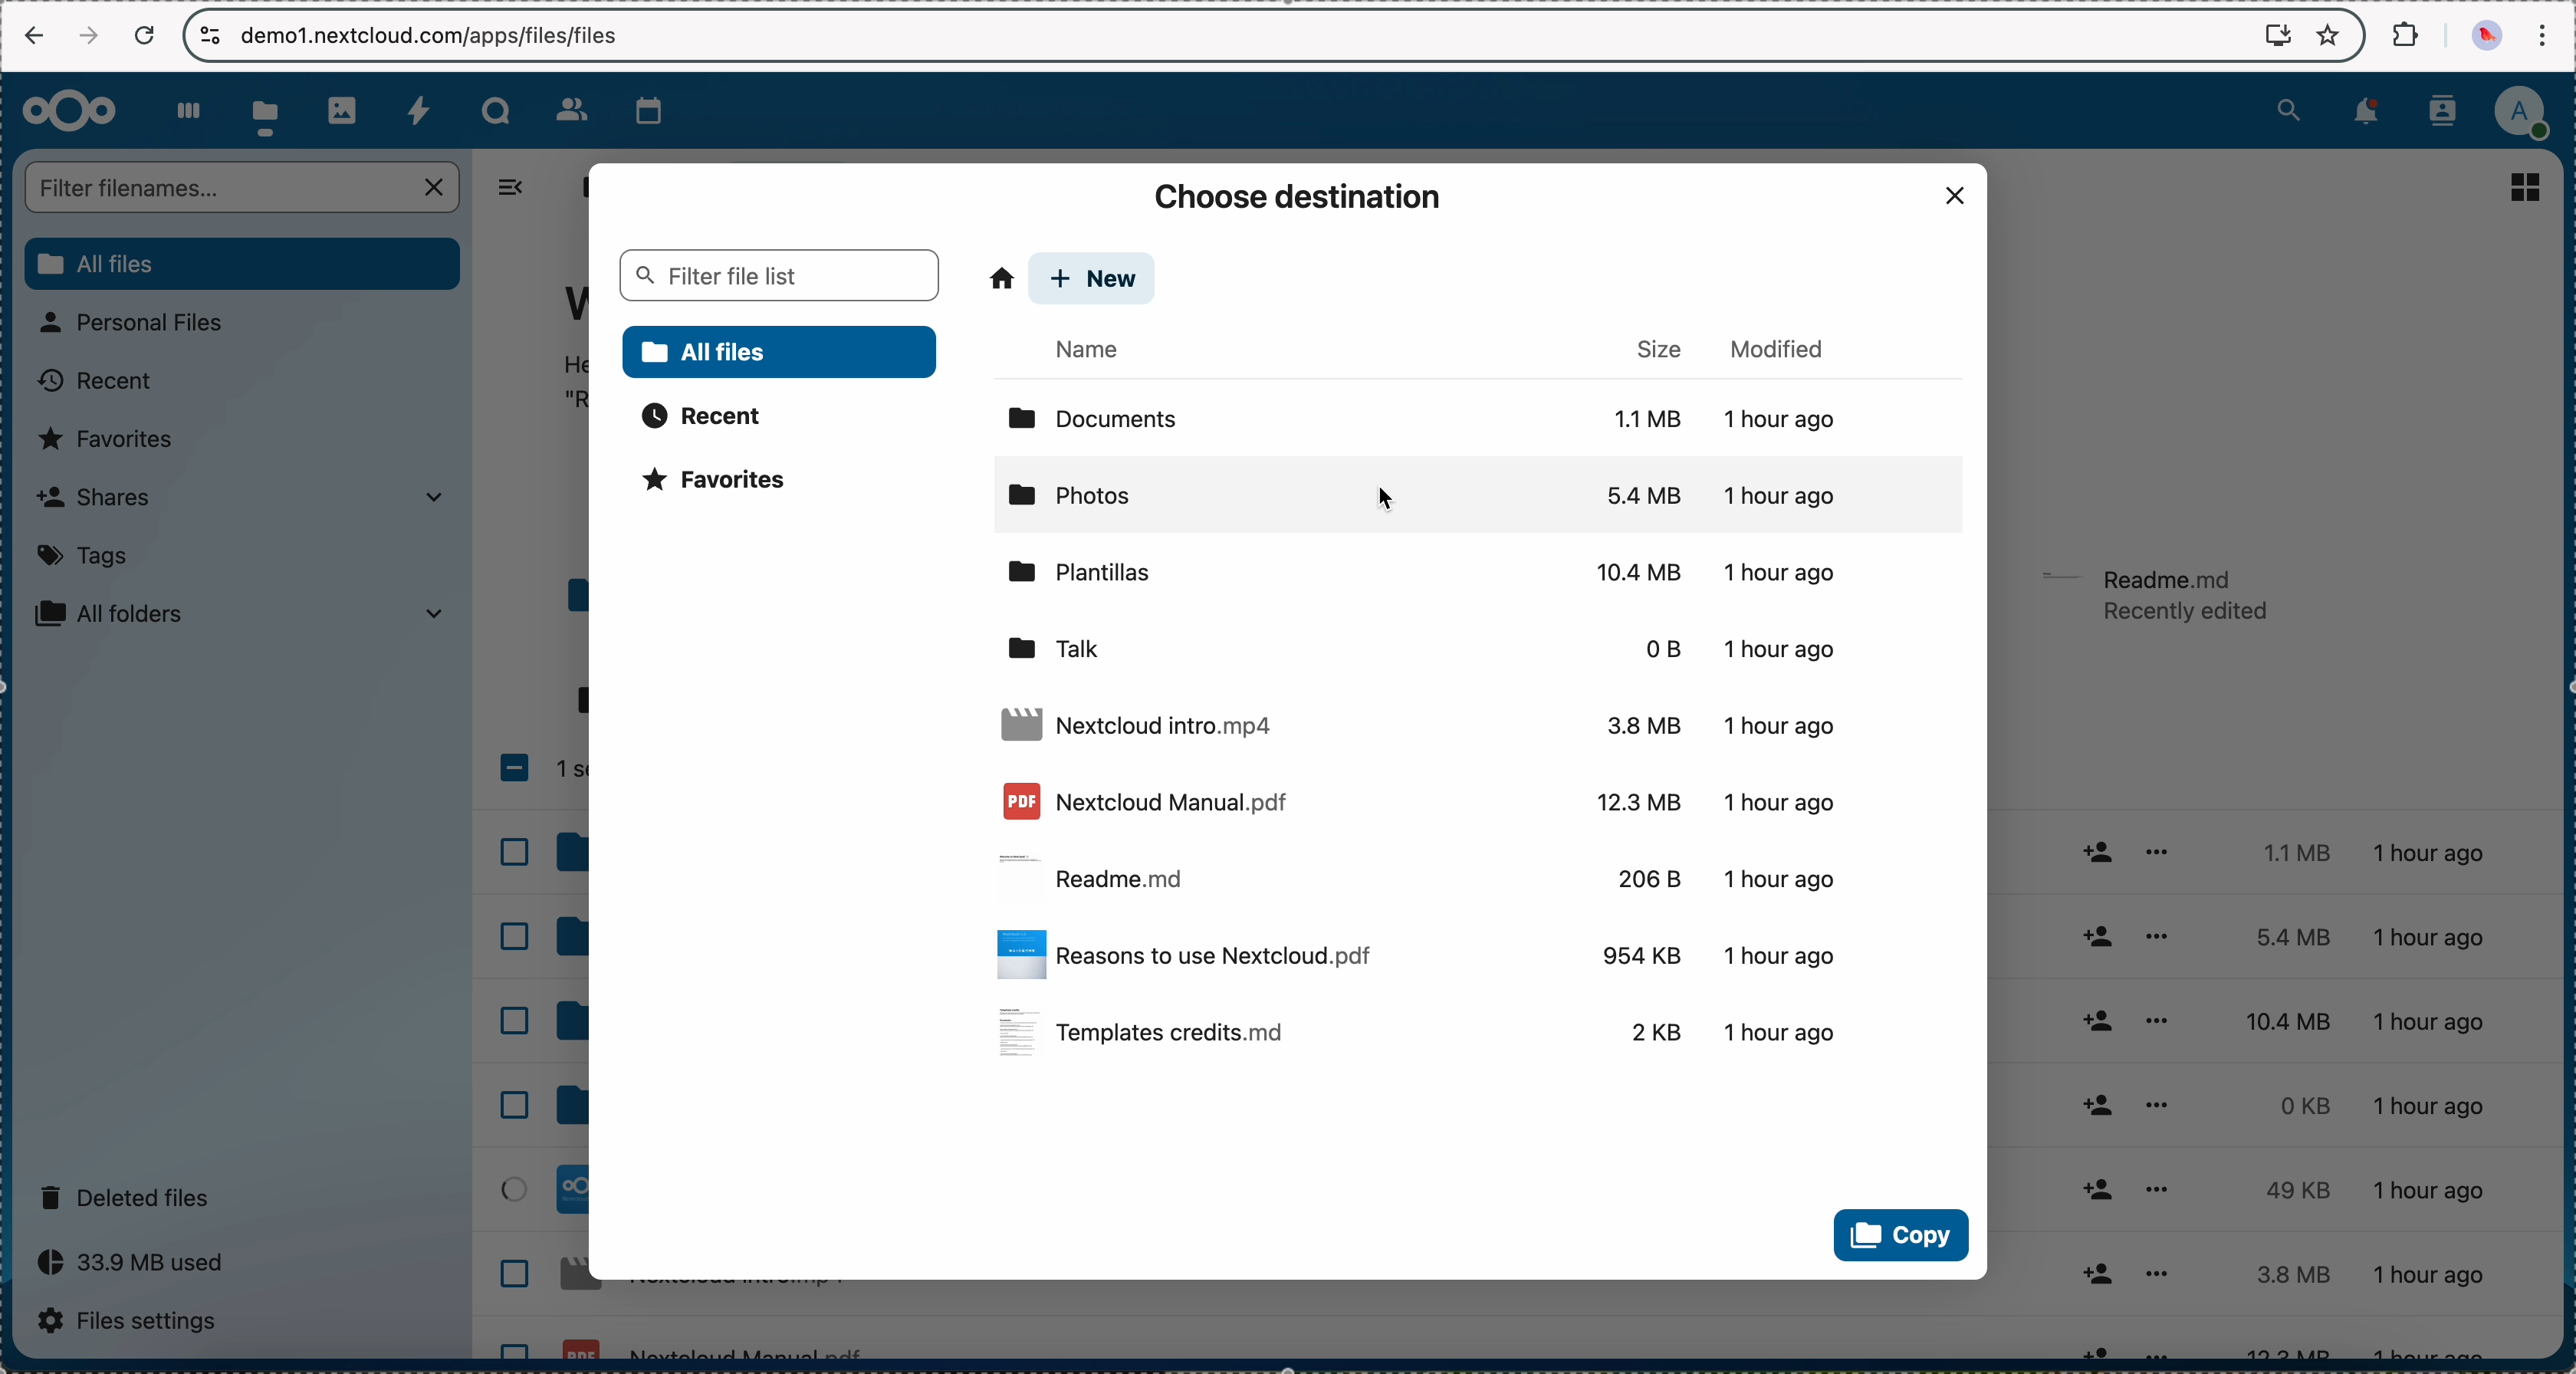 Image resolution: width=2576 pixels, height=1374 pixels. What do you see at coordinates (344, 108) in the screenshot?
I see `photos` at bounding box center [344, 108].